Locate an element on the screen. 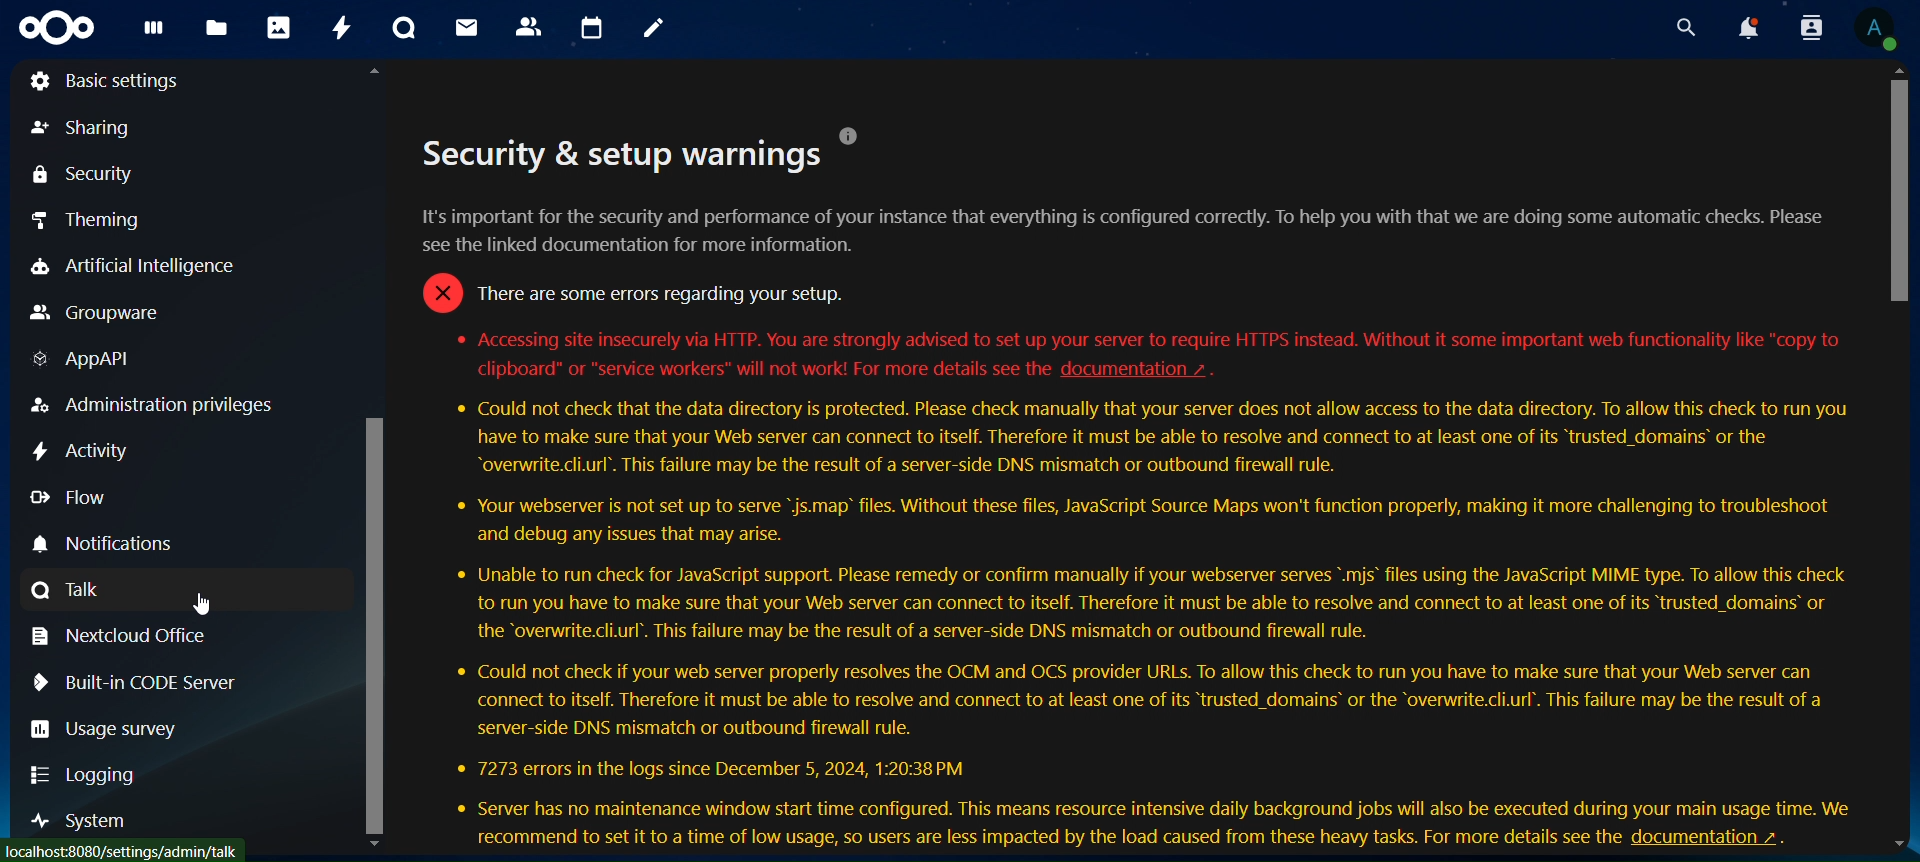  nextcloud office is located at coordinates (116, 637).